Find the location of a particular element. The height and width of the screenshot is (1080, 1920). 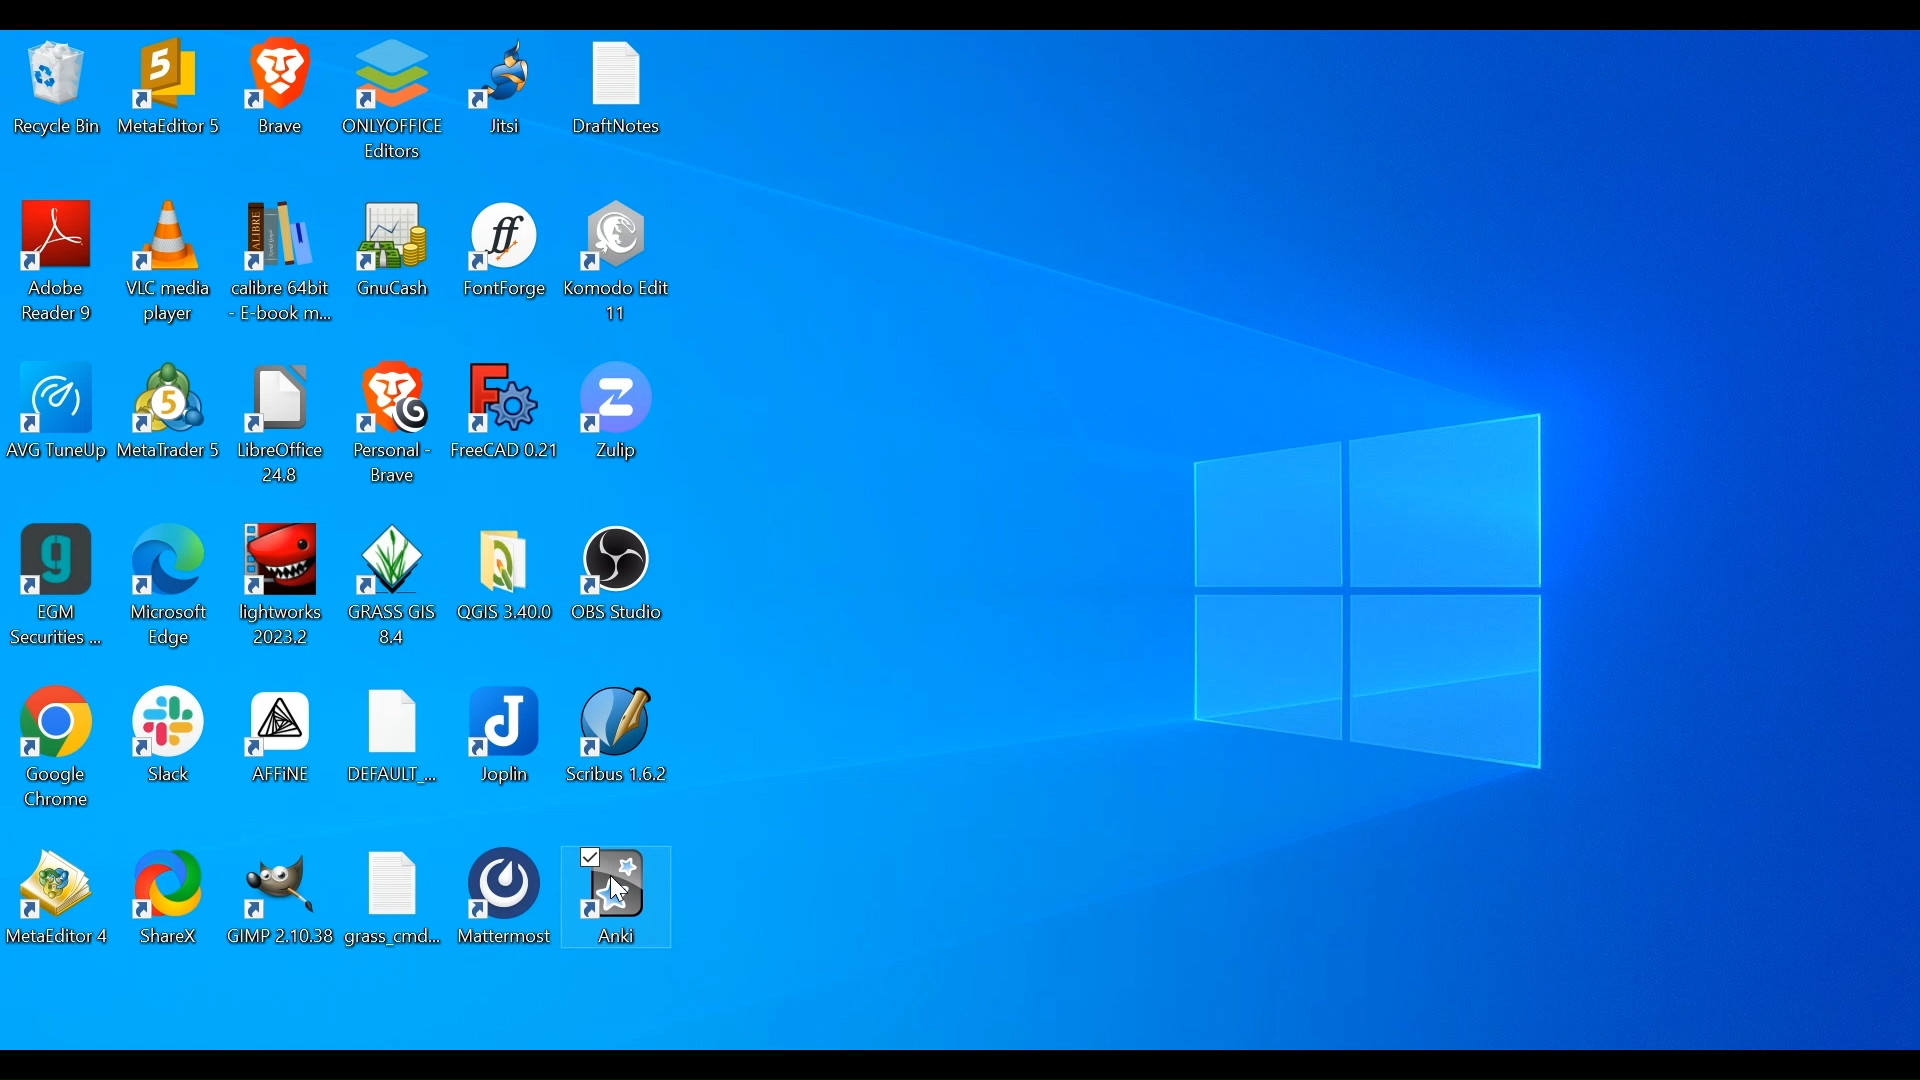

Scribus Desktop icon is located at coordinates (617, 738).